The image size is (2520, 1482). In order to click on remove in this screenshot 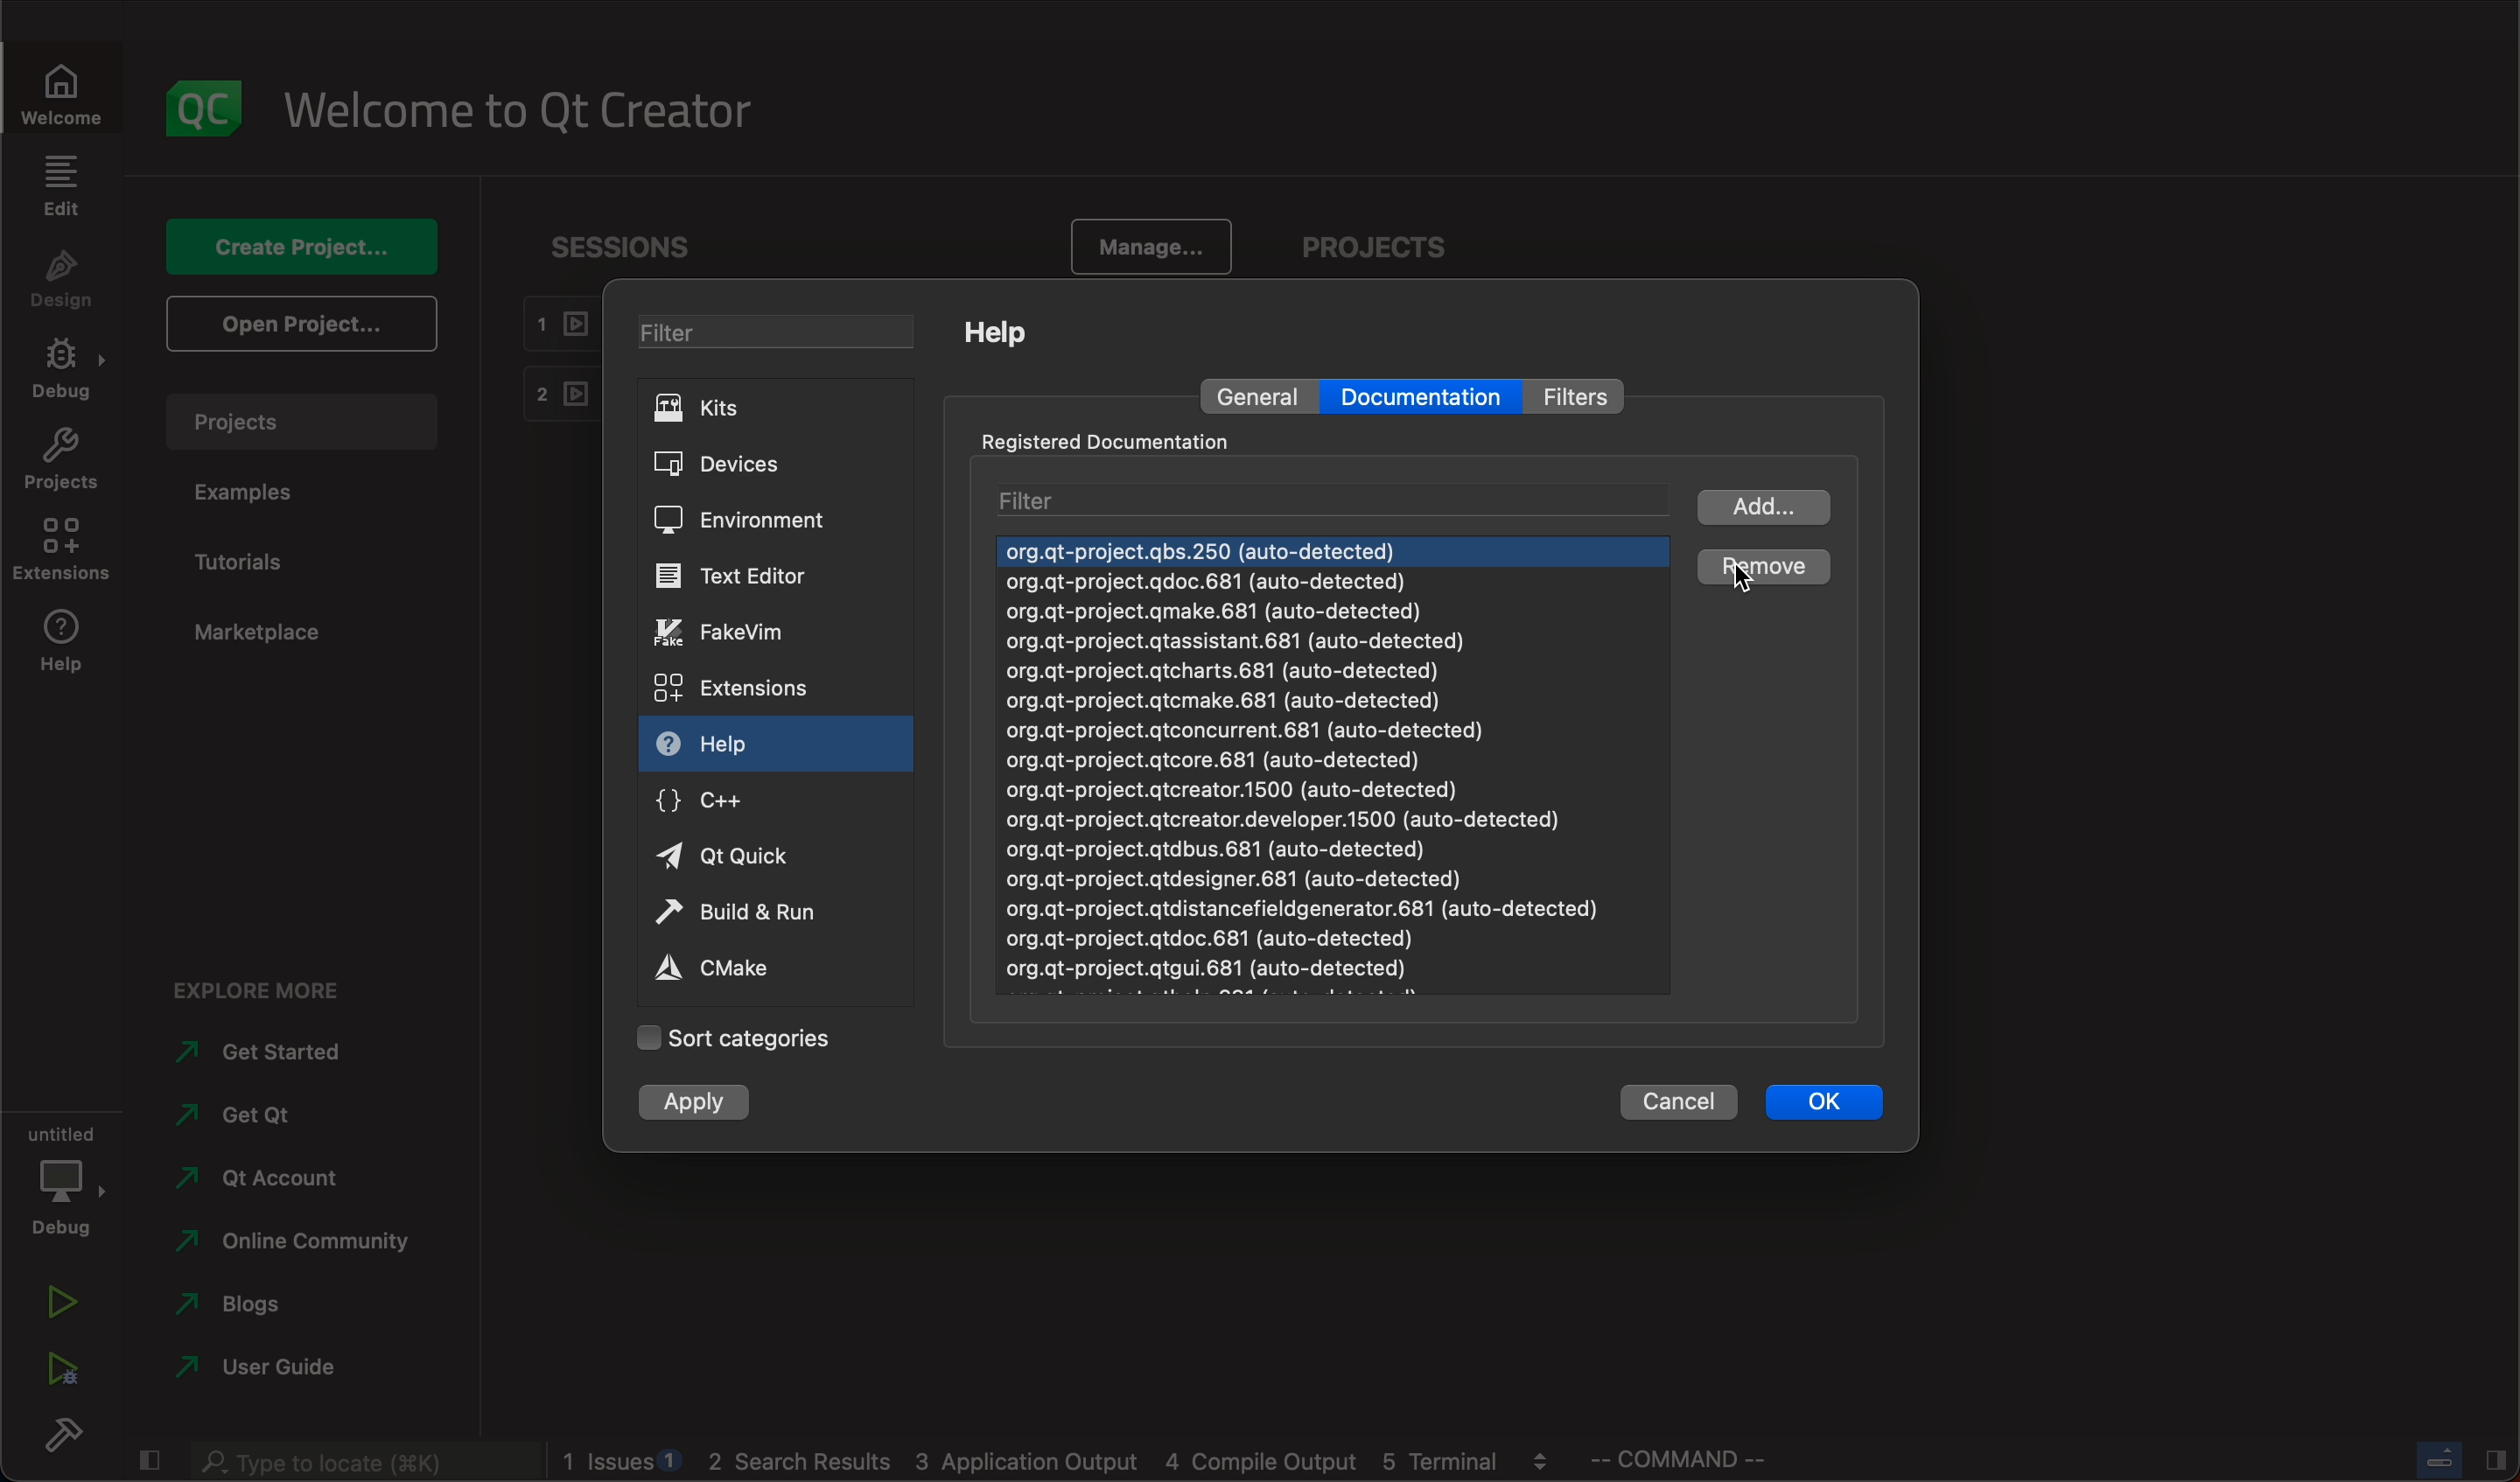, I will do `click(1754, 569)`.